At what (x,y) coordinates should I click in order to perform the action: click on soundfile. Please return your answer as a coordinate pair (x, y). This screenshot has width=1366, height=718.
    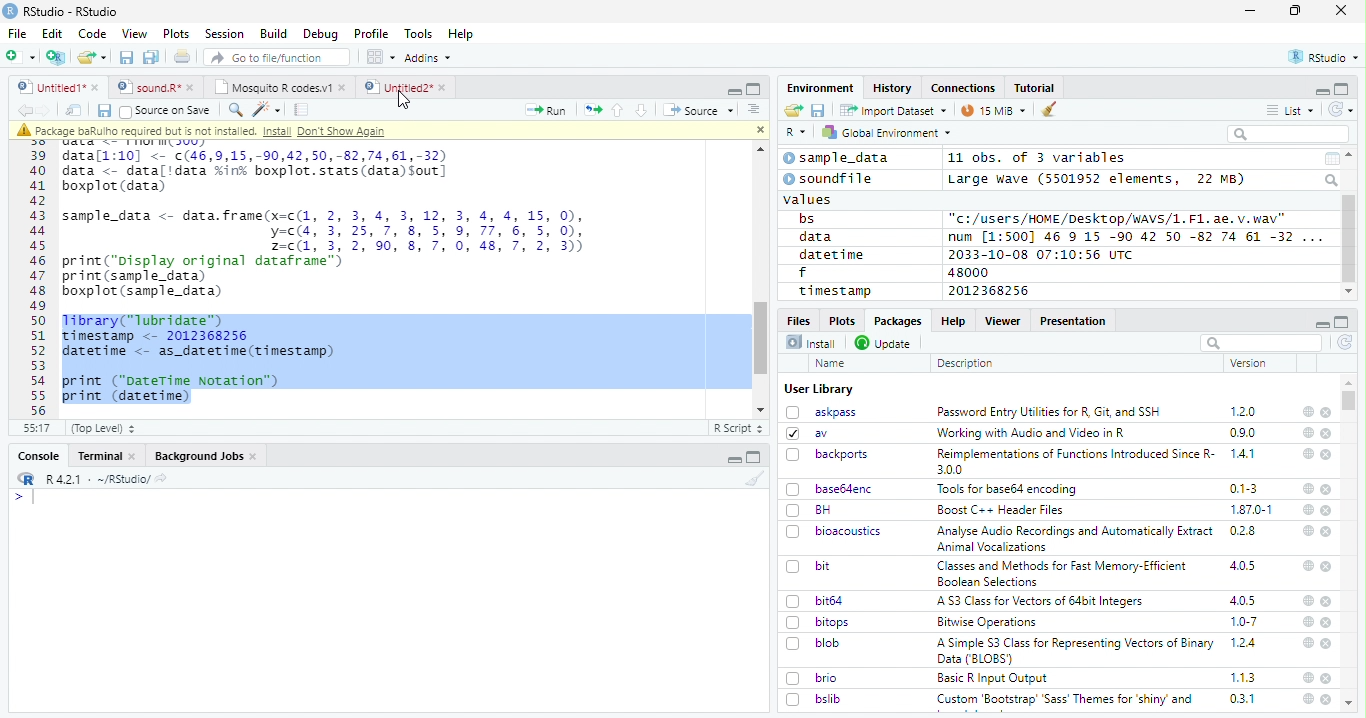
    Looking at the image, I should click on (829, 179).